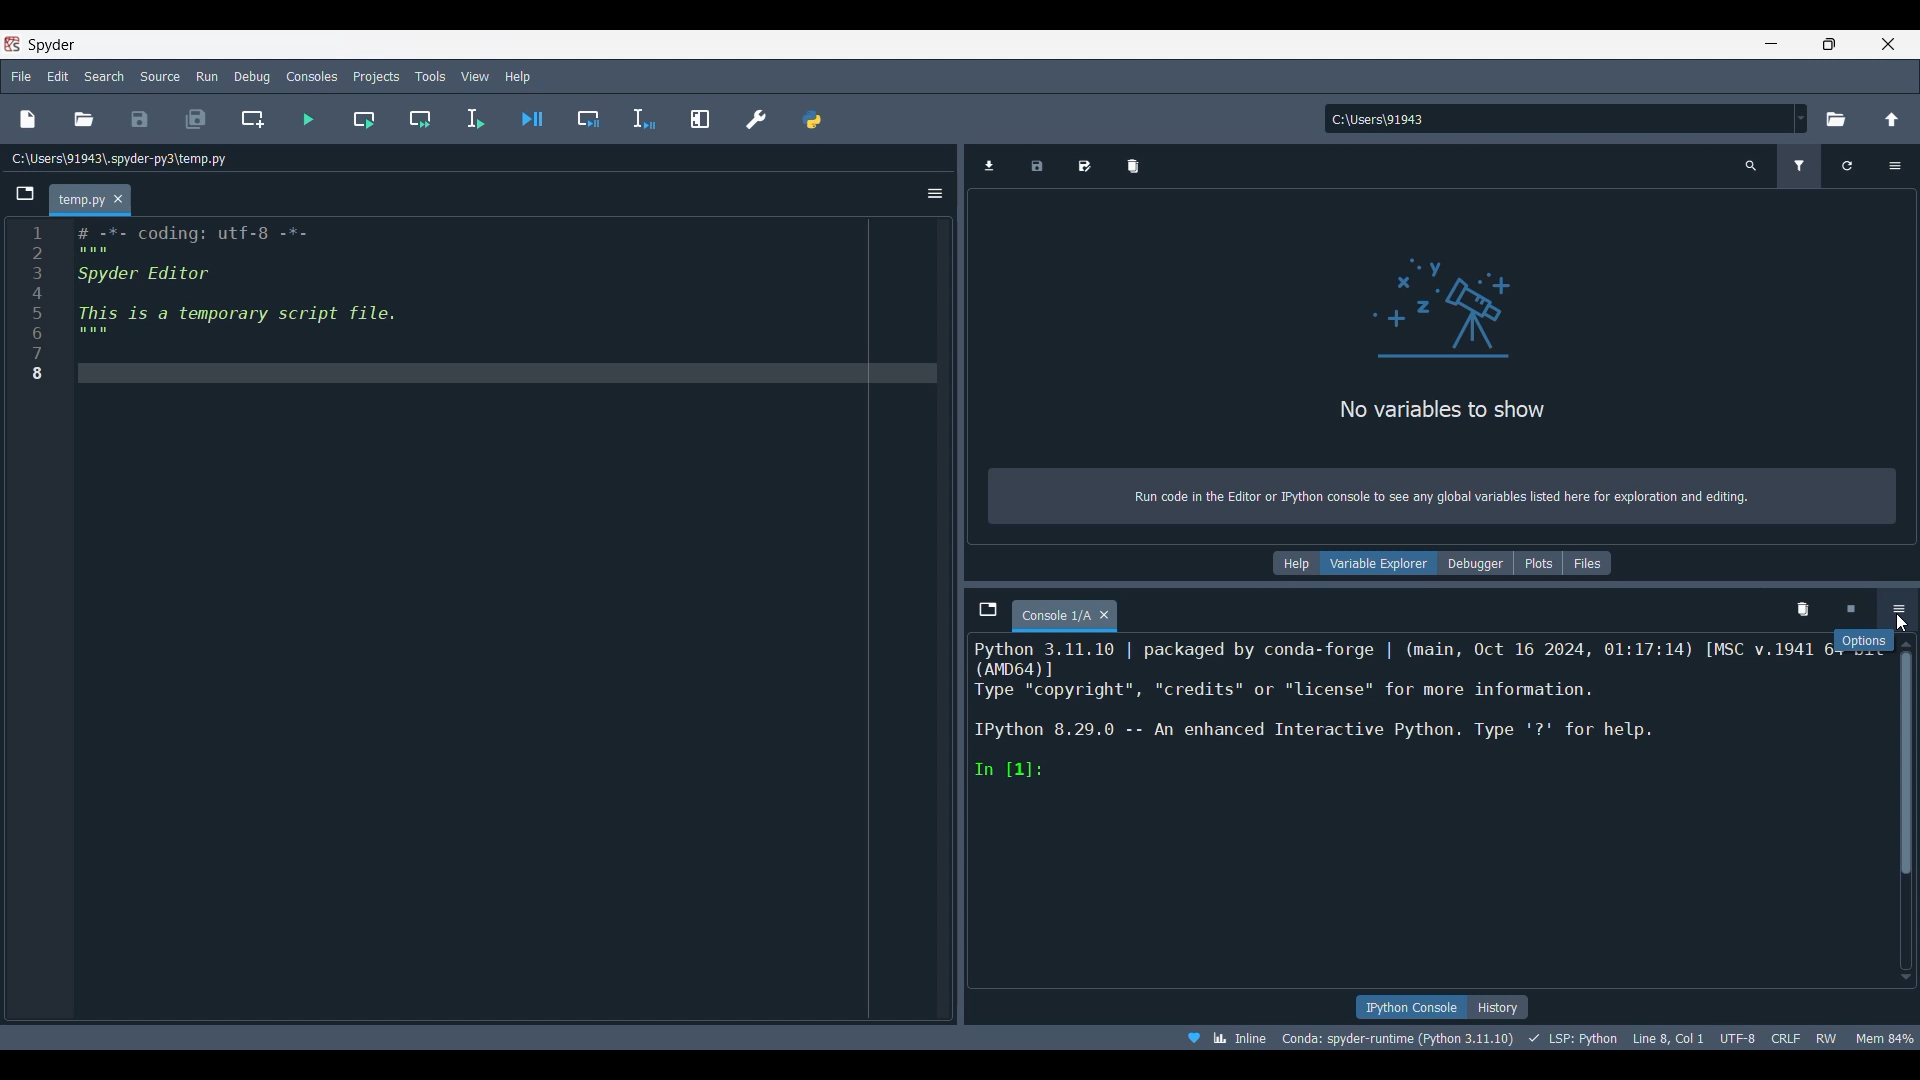 This screenshot has width=1920, height=1080. What do you see at coordinates (21, 76) in the screenshot?
I see `File menu` at bounding box center [21, 76].